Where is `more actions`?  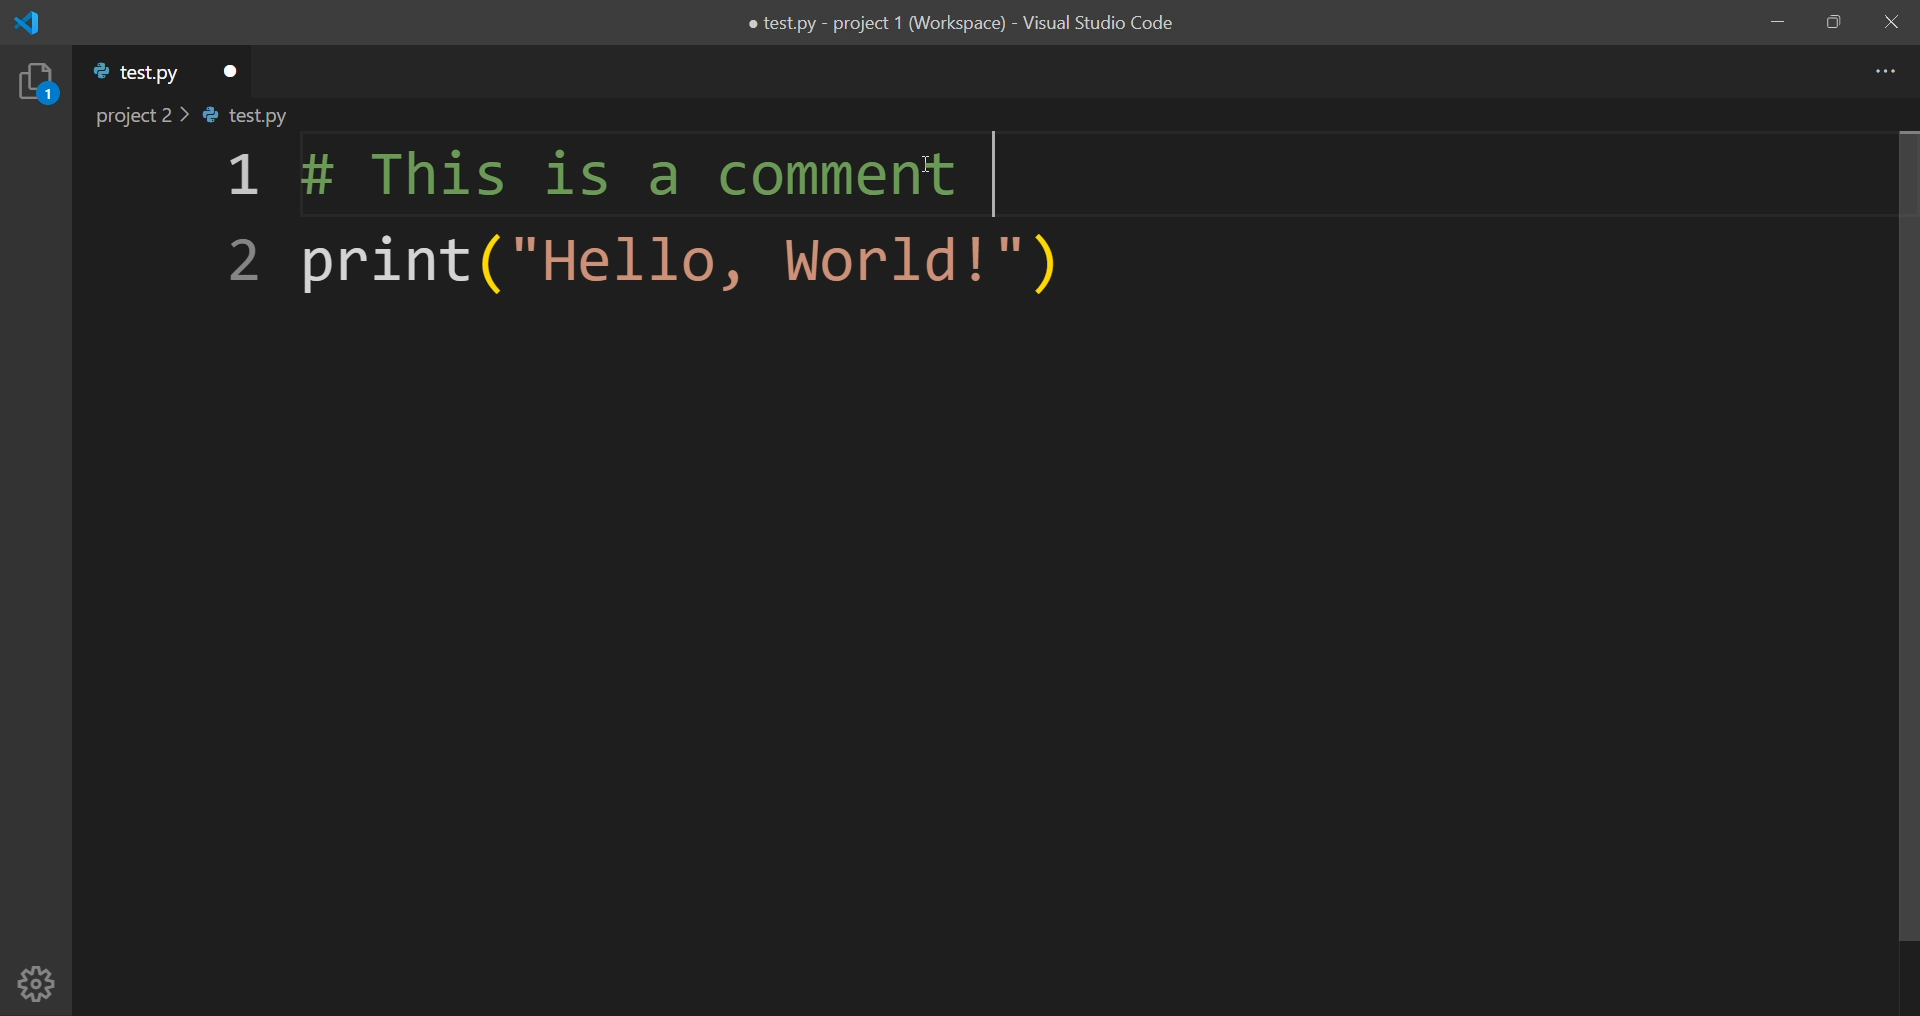 more actions is located at coordinates (1881, 71).